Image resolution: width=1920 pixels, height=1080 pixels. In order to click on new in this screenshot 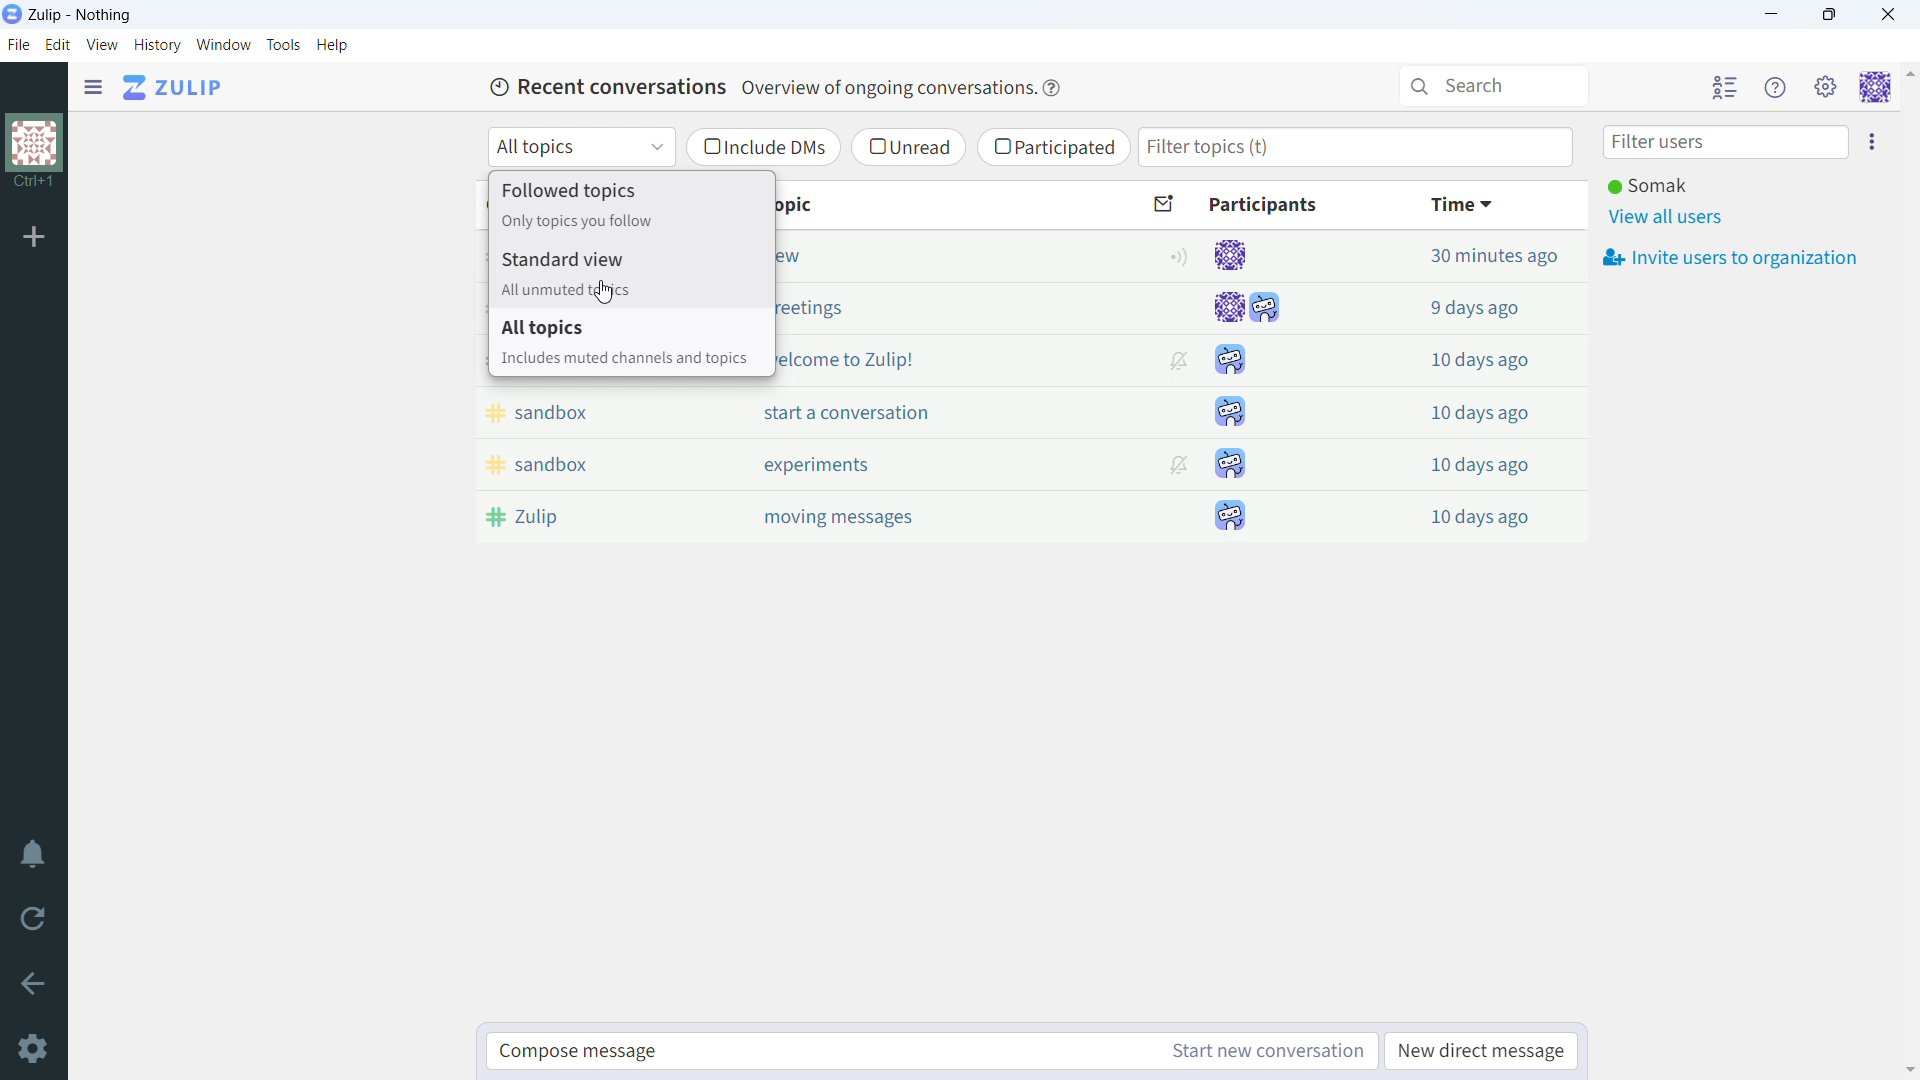, I will do `click(933, 257)`.